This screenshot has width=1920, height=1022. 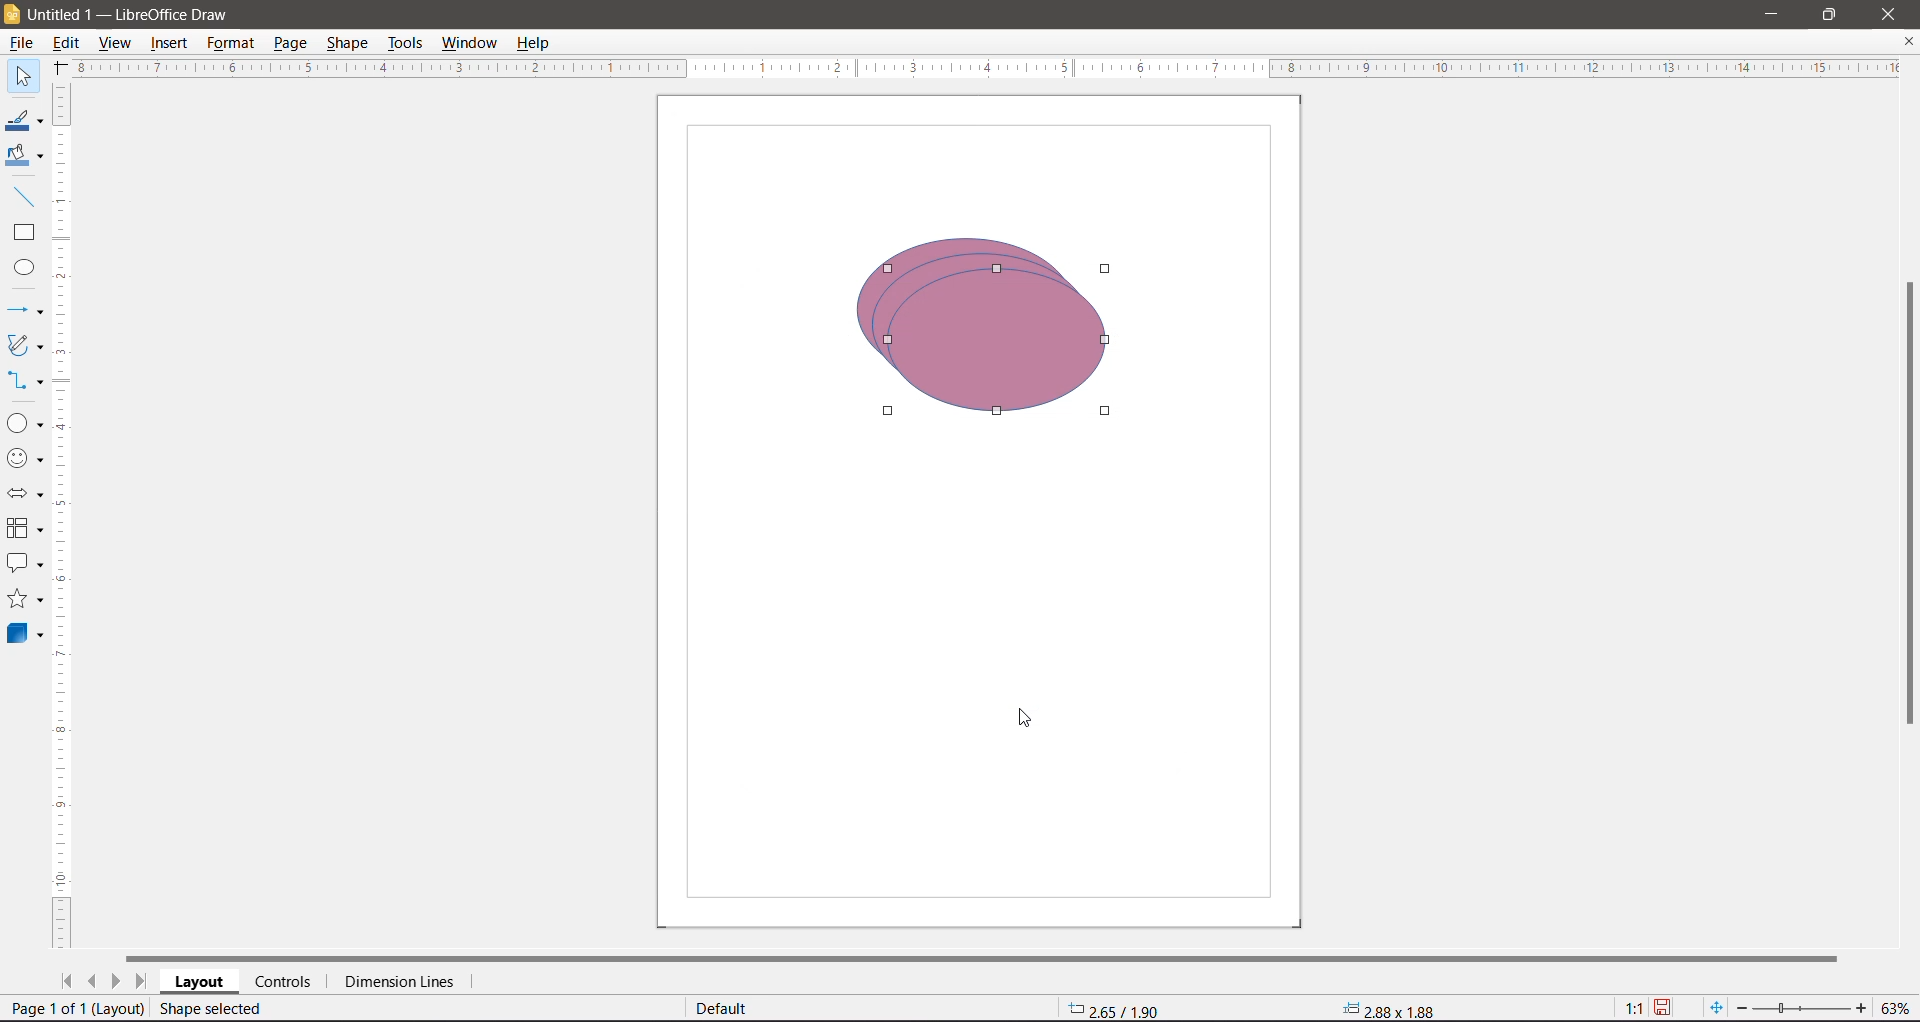 I want to click on 3D Objects, so click(x=26, y=635).